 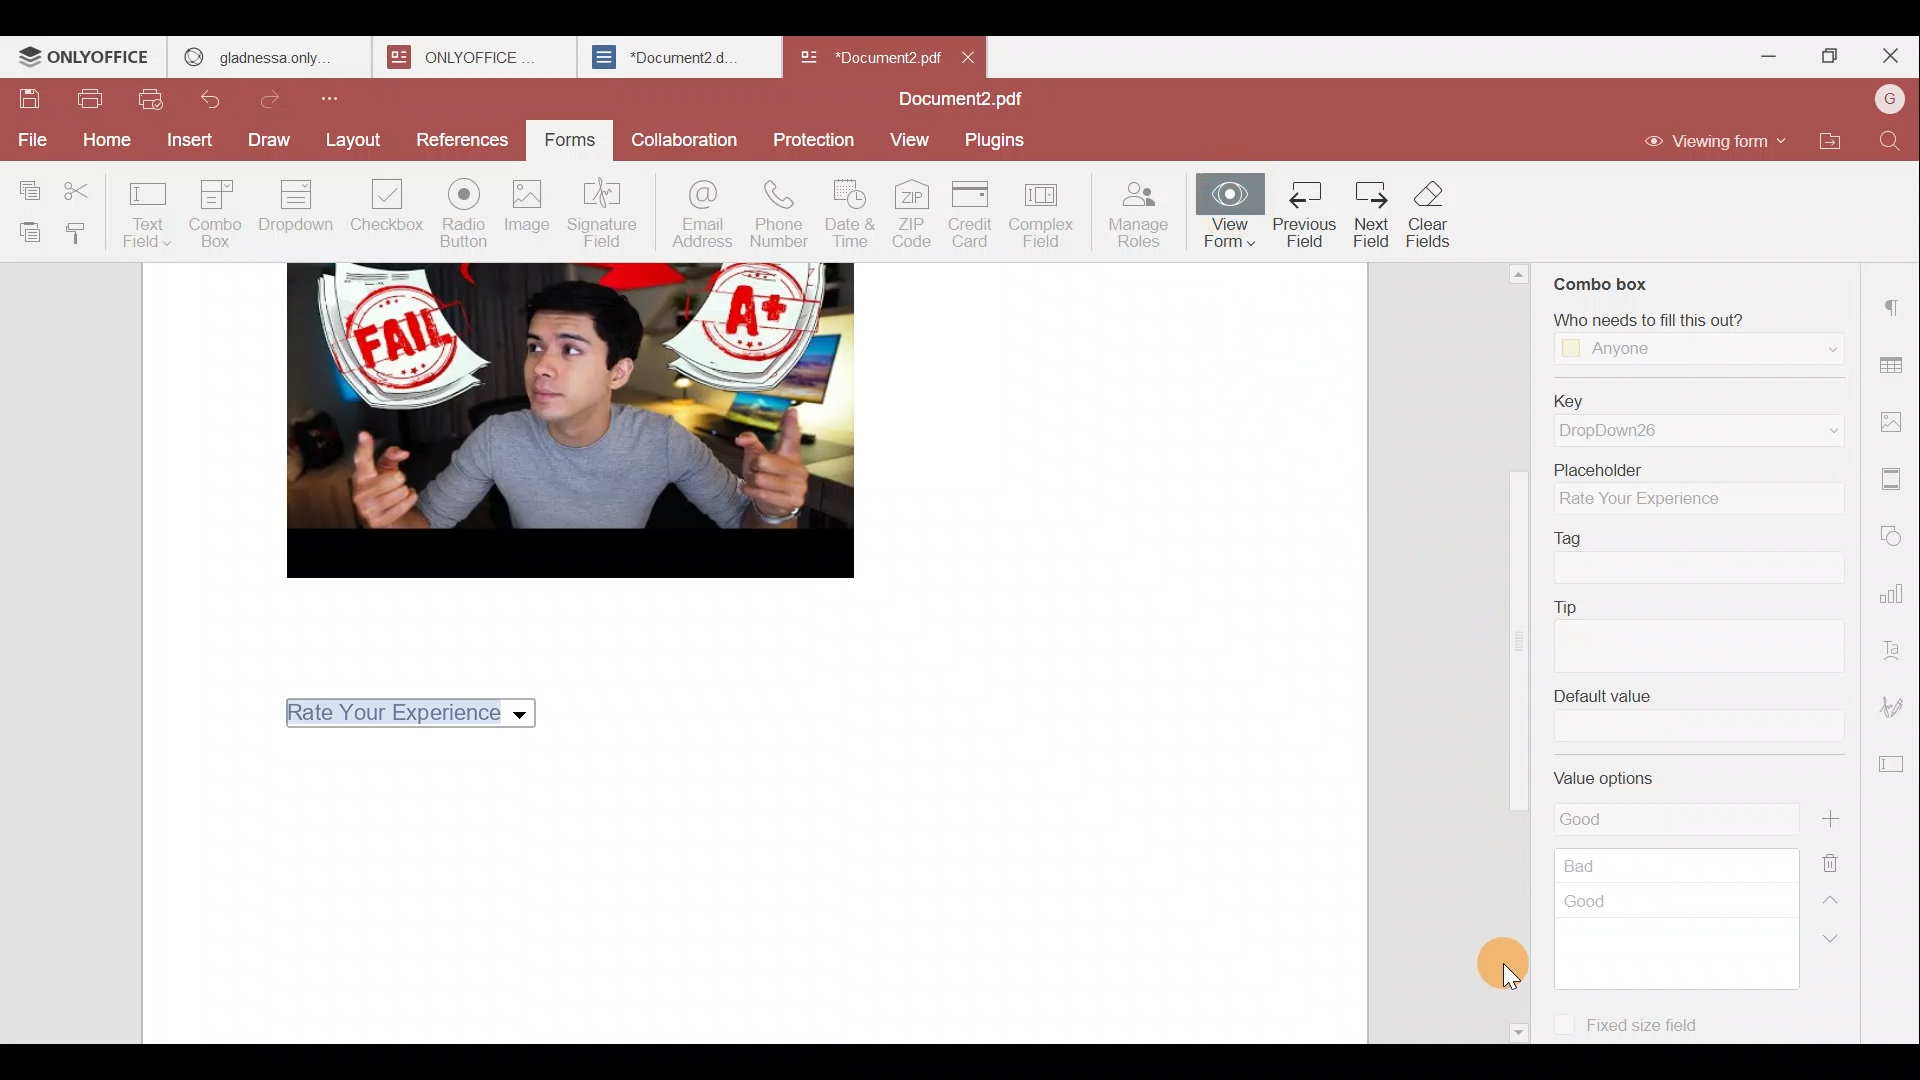 What do you see at coordinates (1688, 338) in the screenshot?
I see `‘Who needs to fill this out?` at bounding box center [1688, 338].